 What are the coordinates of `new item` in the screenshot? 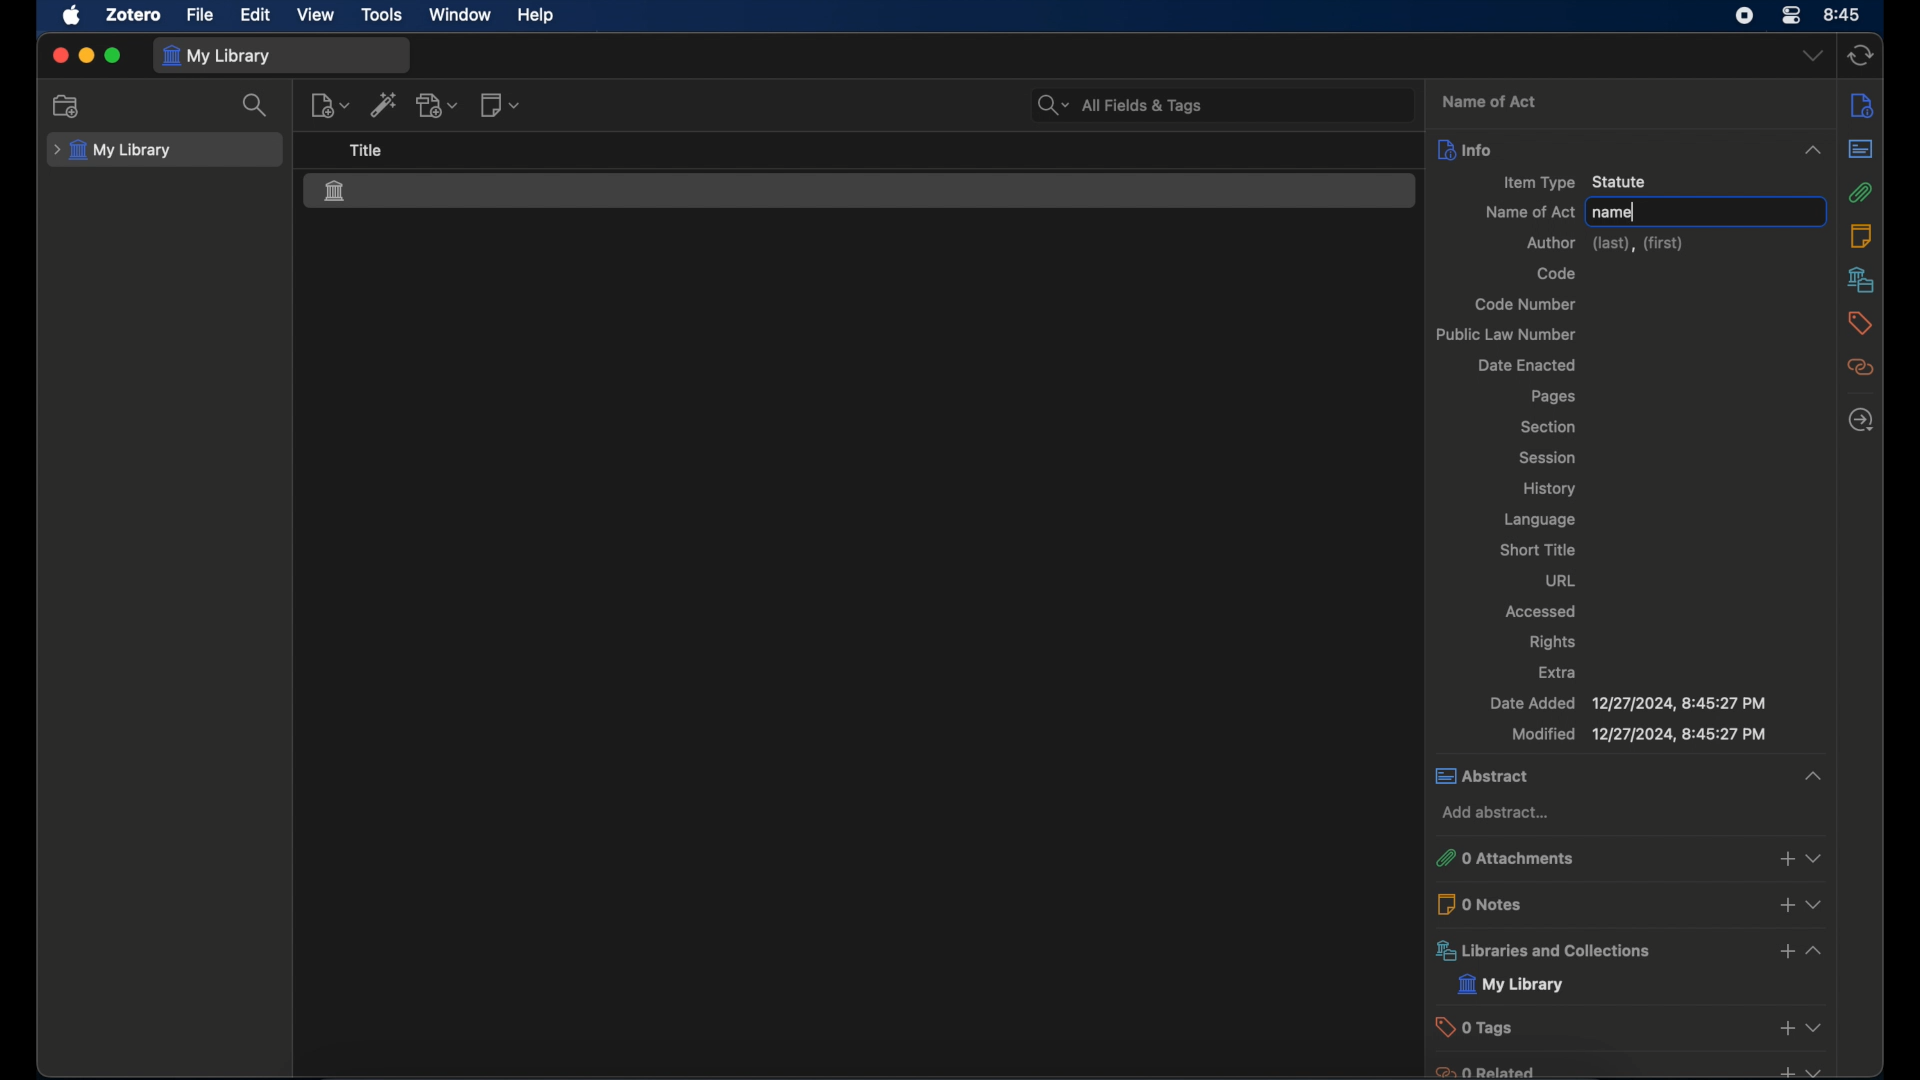 It's located at (330, 107).